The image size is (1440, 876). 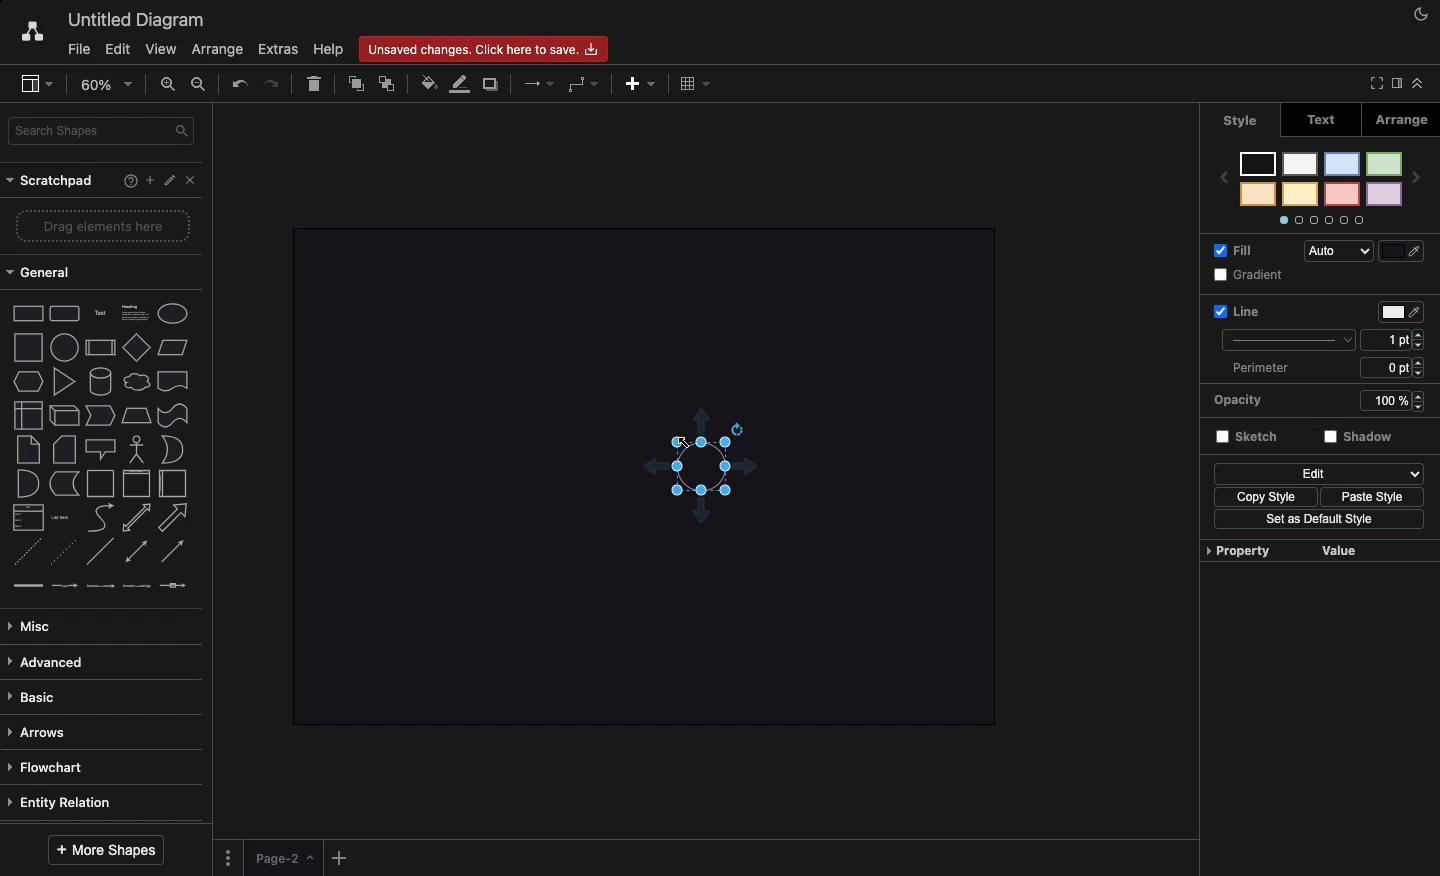 What do you see at coordinates (1340, 250) in the screenshot?
I see `Auto` at bounding box center [1340, 250].